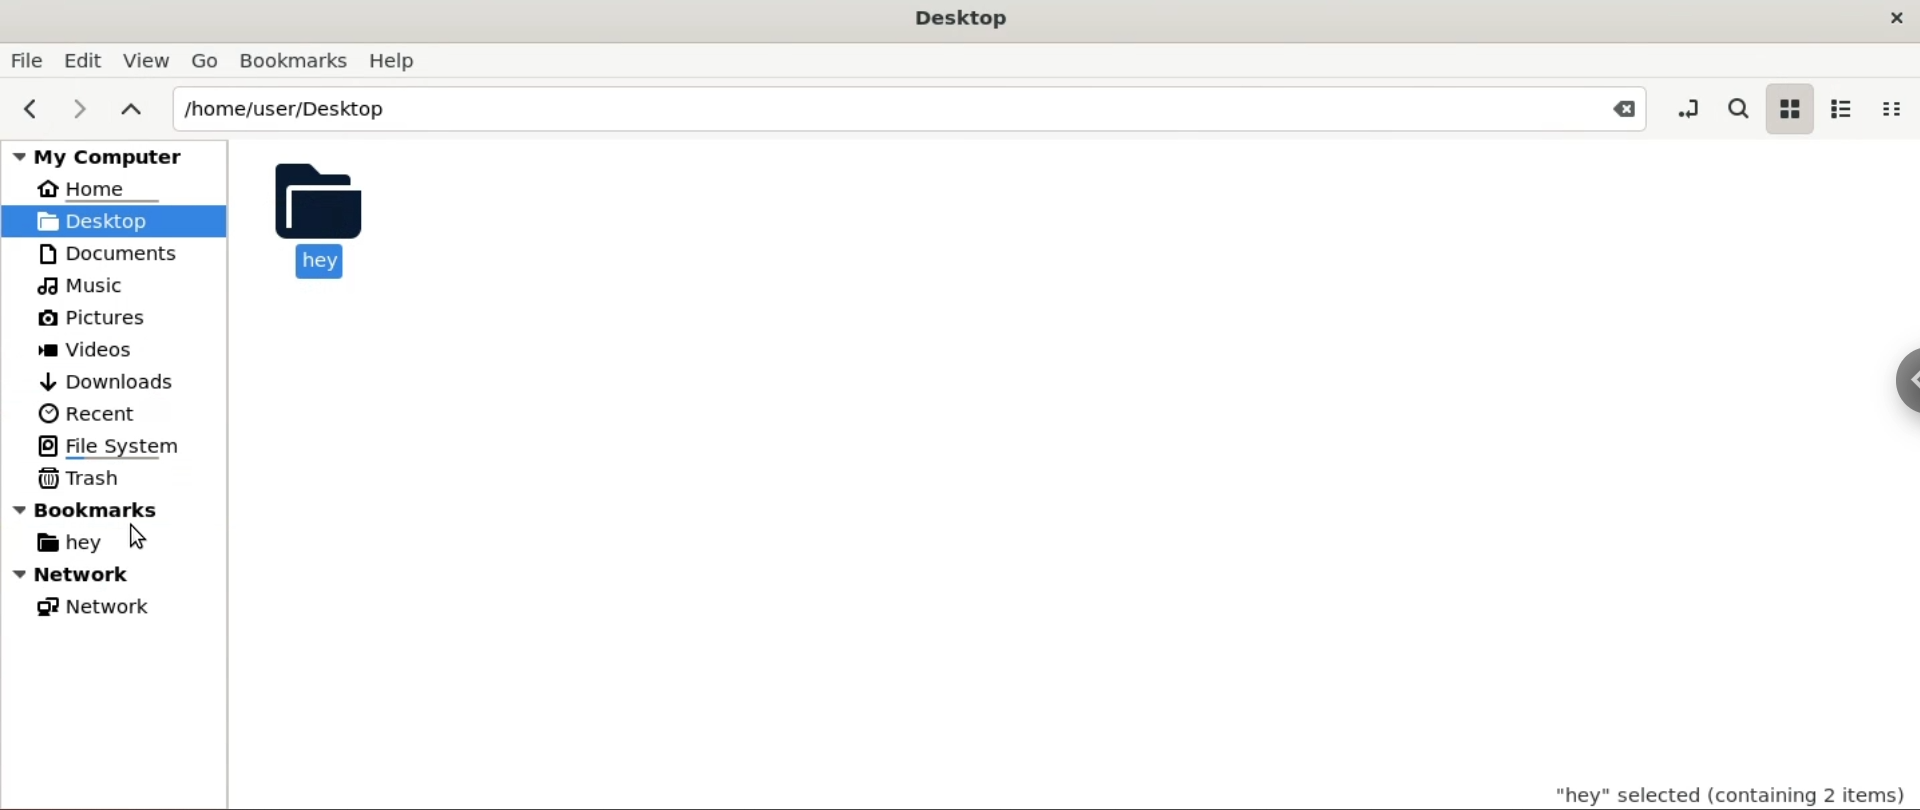  I want to click on Downloads, so click(108, 380).